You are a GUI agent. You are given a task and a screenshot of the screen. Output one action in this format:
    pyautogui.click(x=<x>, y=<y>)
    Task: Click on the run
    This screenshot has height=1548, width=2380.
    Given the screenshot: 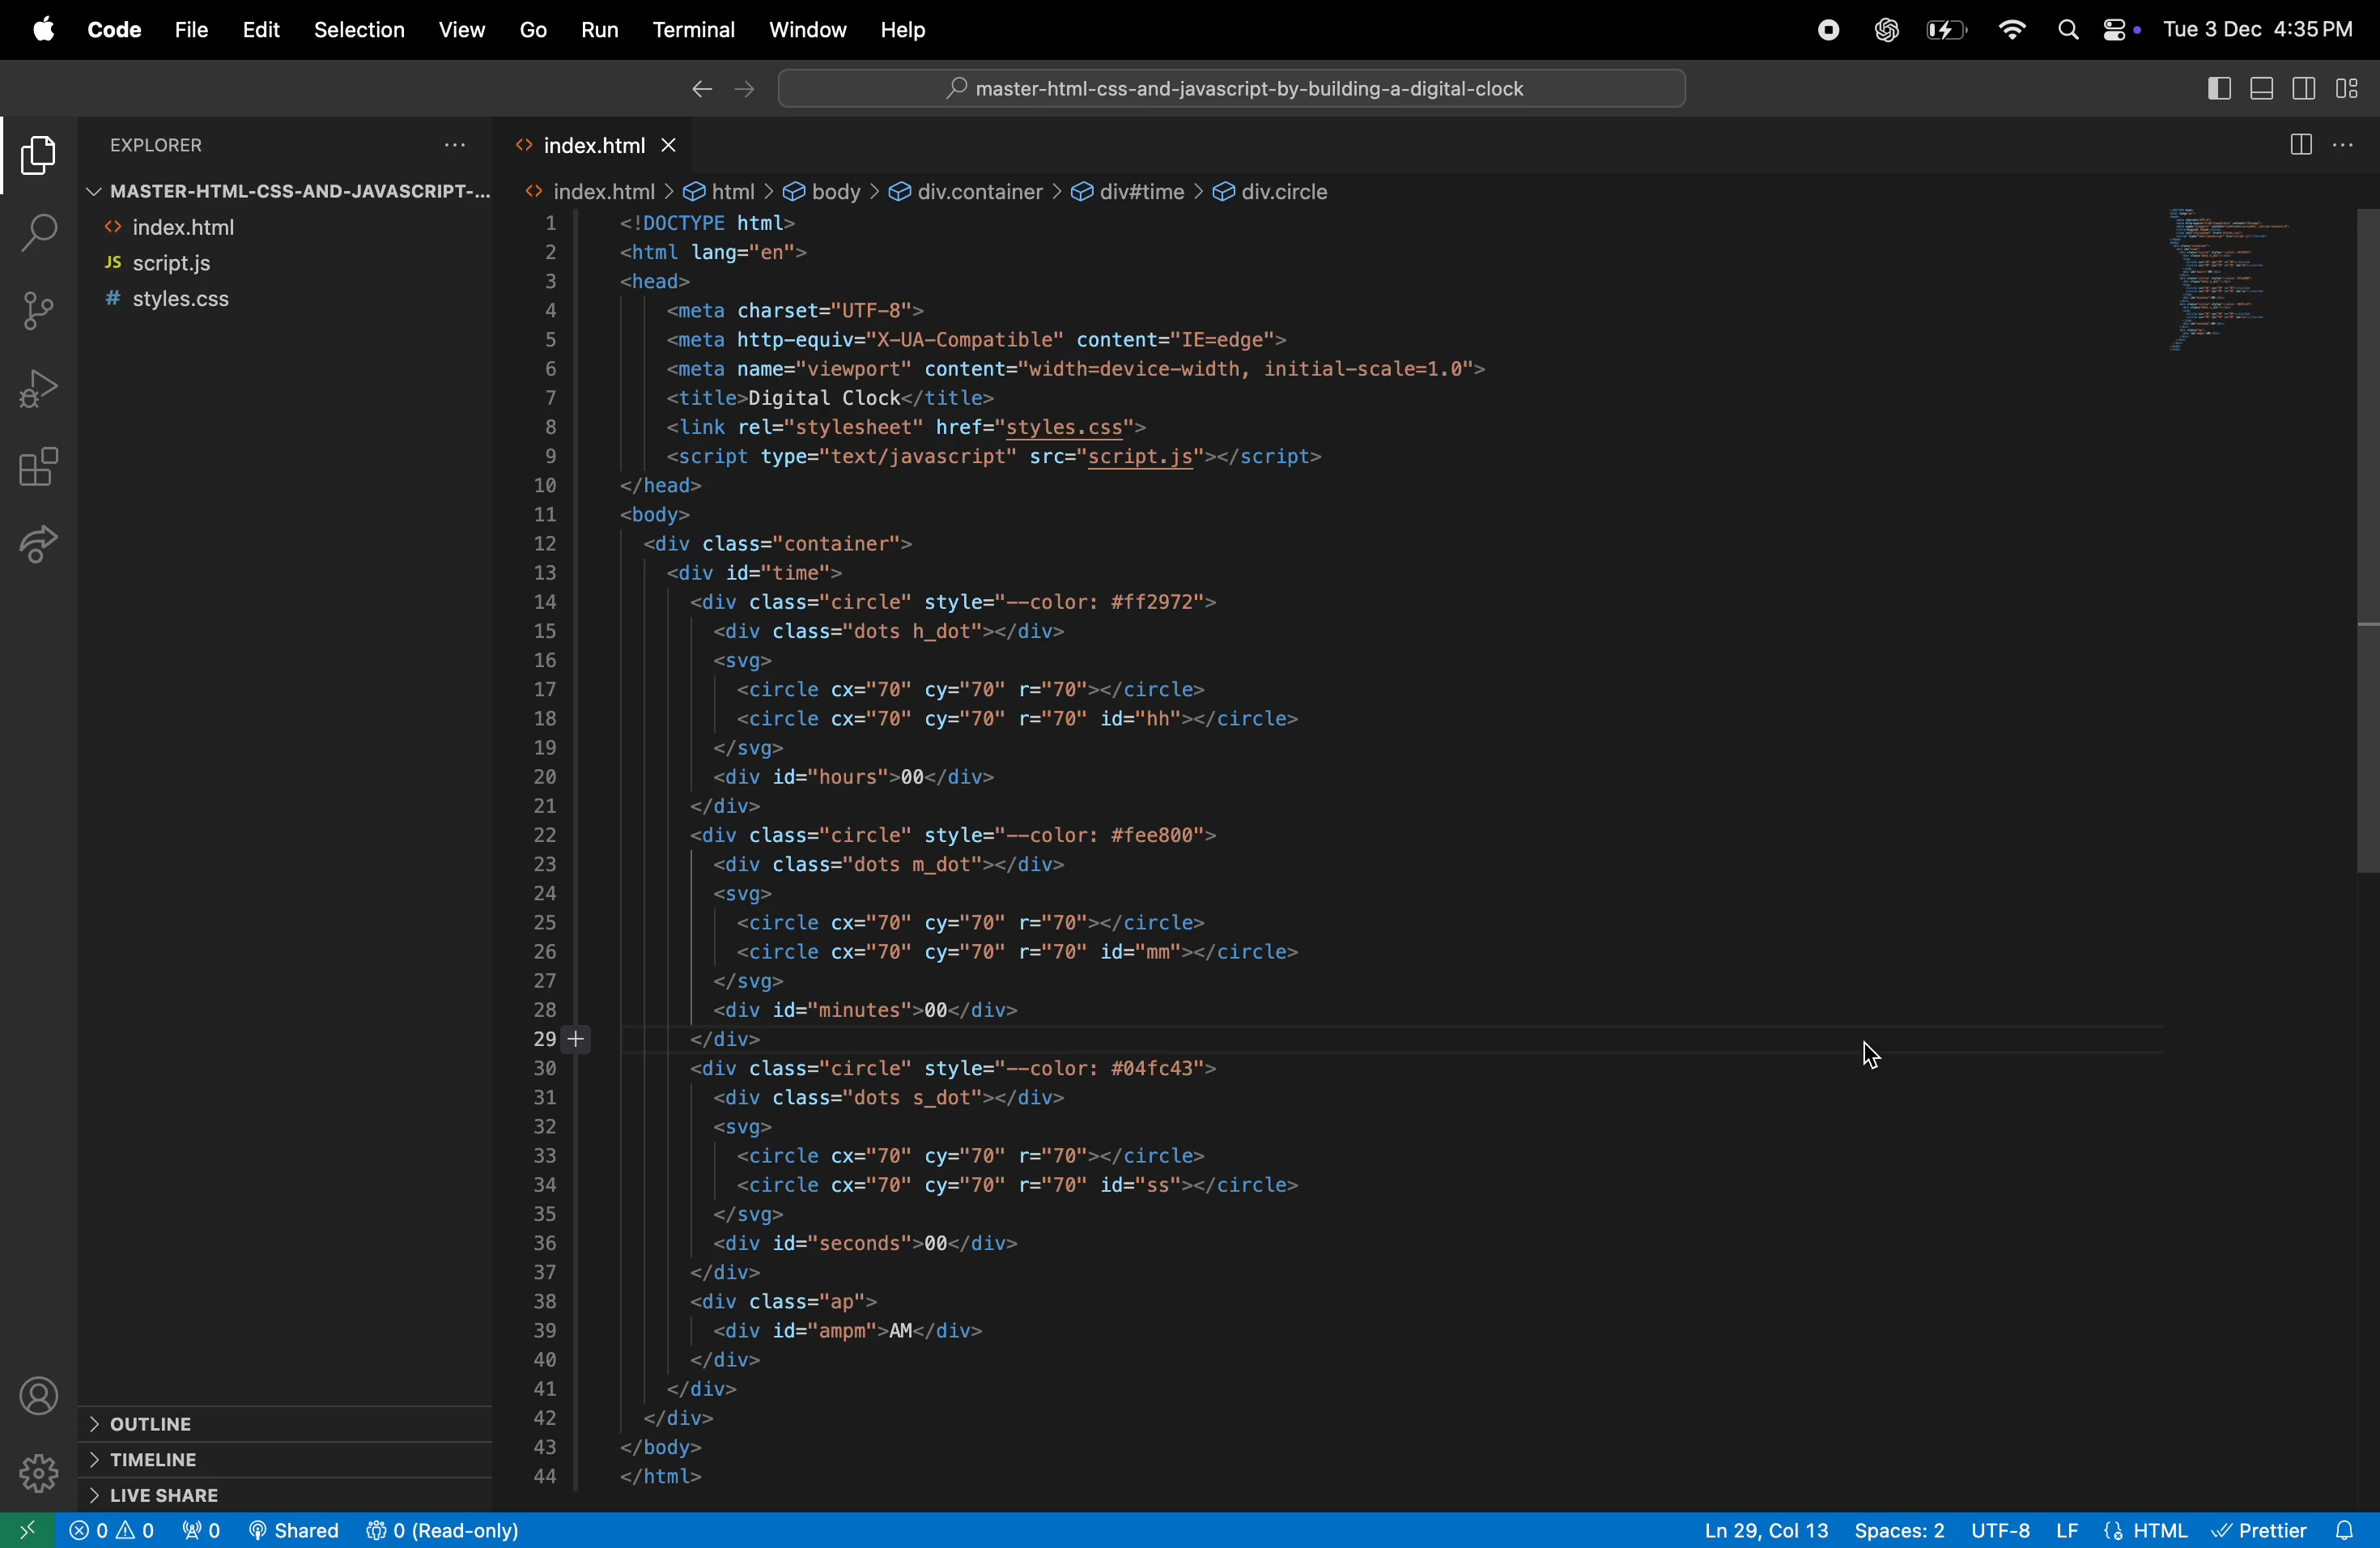 What is the action you would take?
    pyautogui.click(x=600, y=30)
    